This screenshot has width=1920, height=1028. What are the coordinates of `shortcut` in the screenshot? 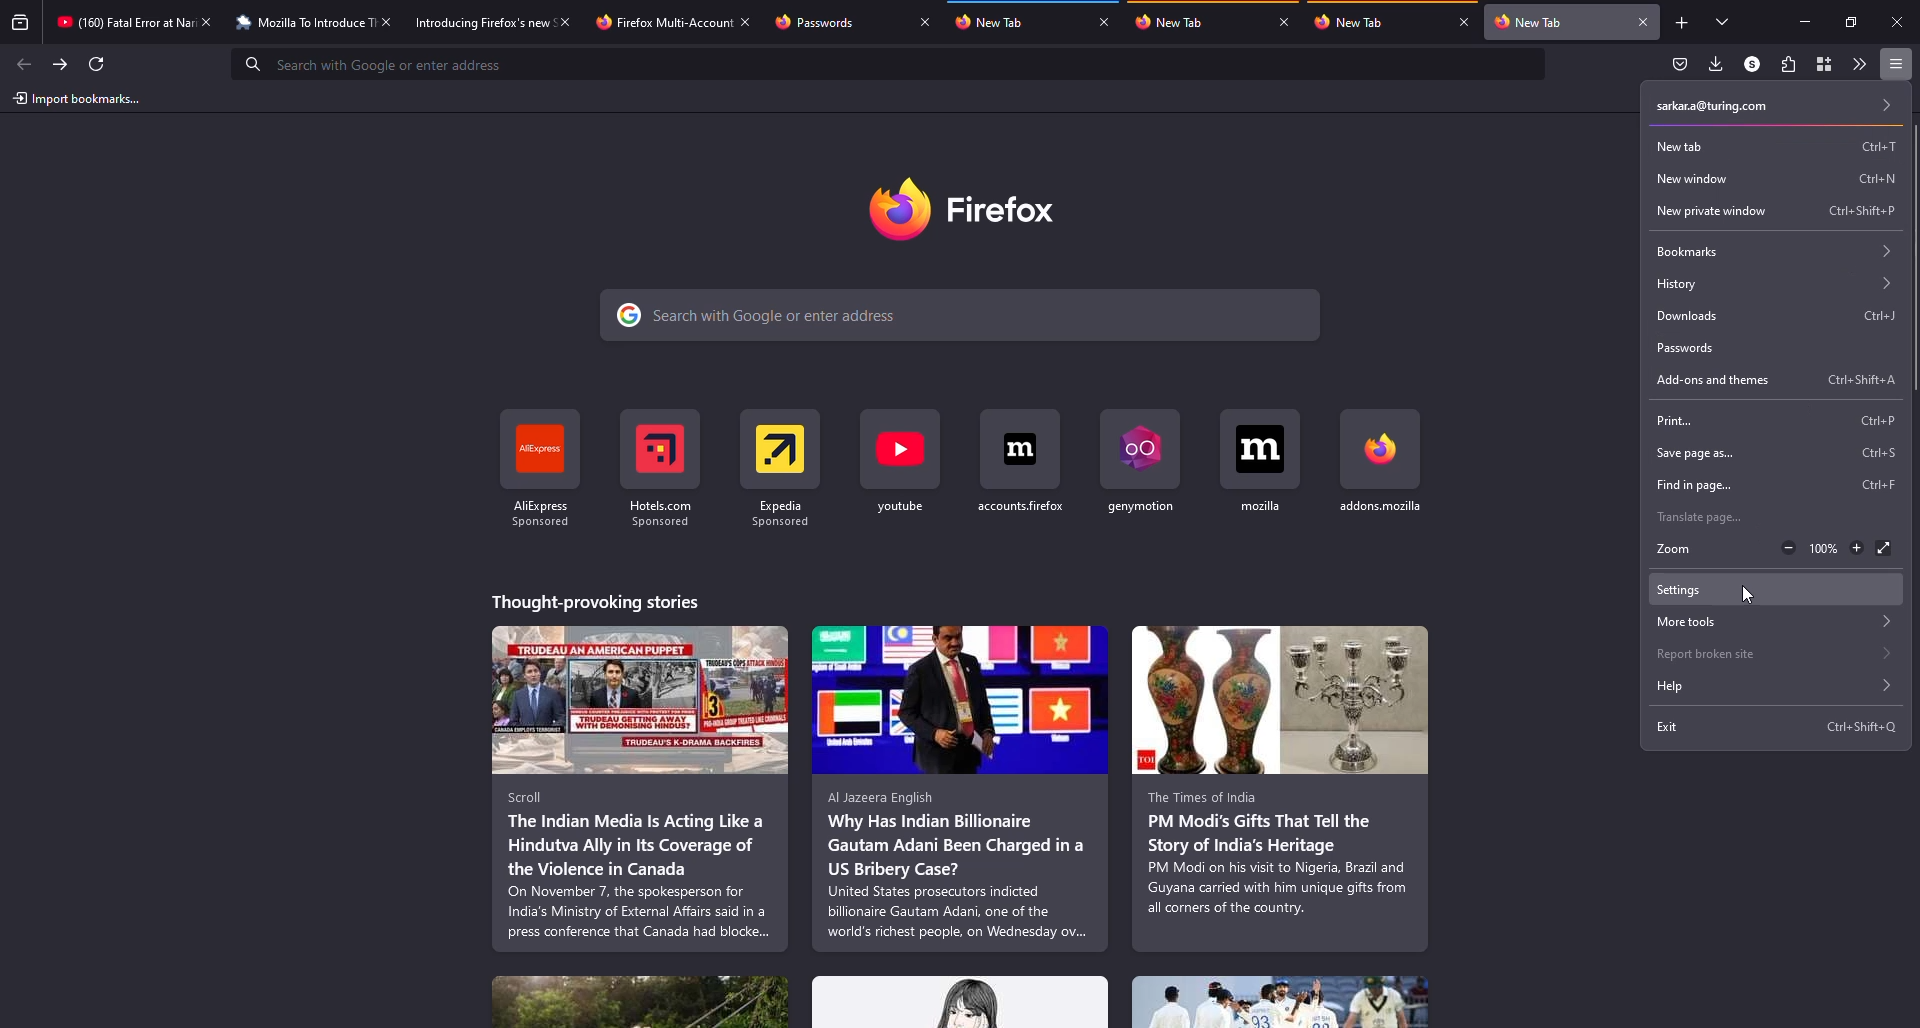 It's located at (1261, 461).